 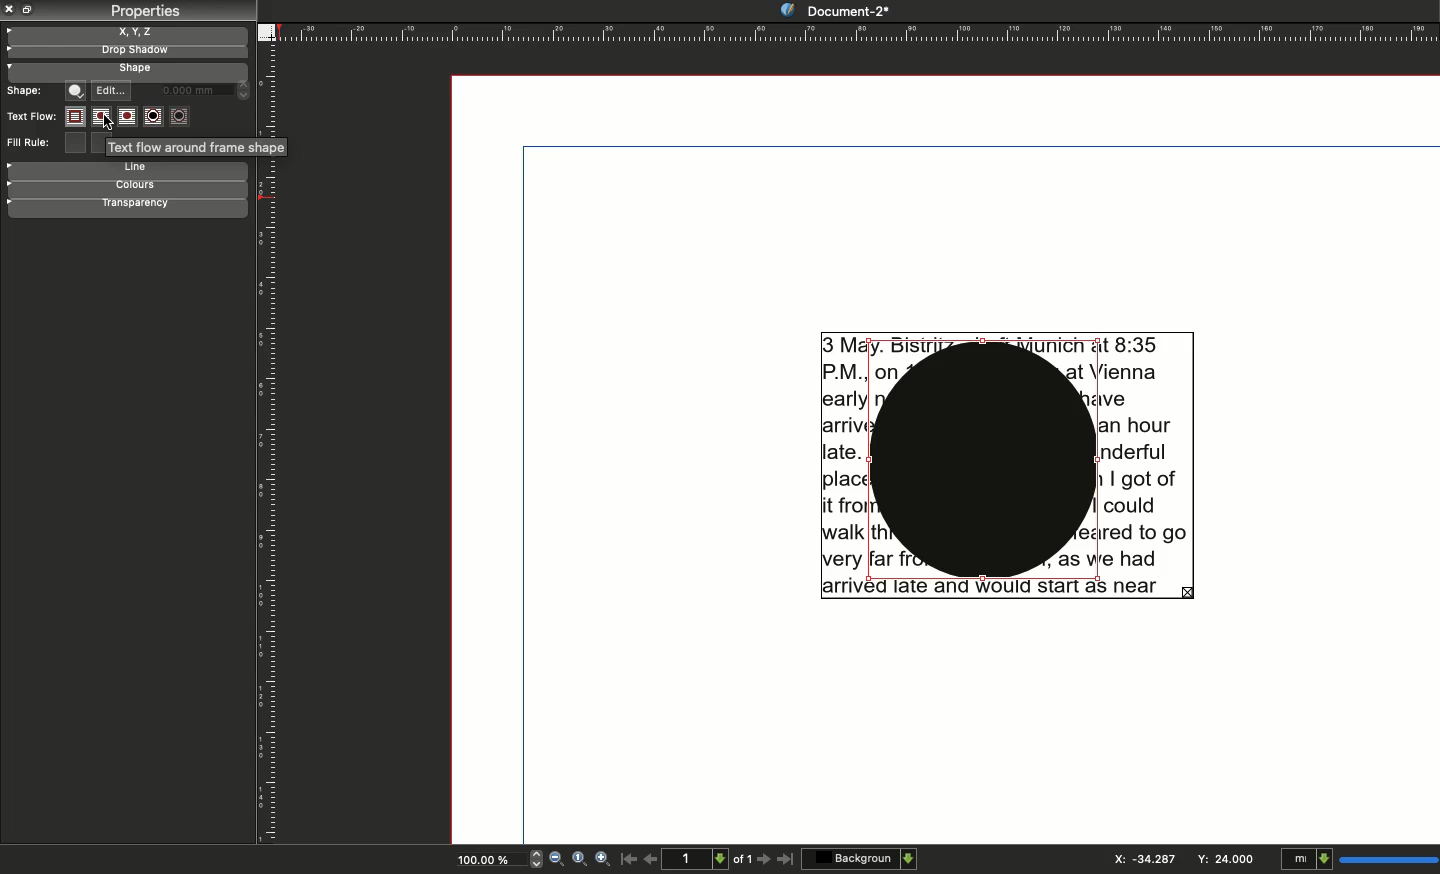 I want to click on Next page, so click(x=764, y=860).